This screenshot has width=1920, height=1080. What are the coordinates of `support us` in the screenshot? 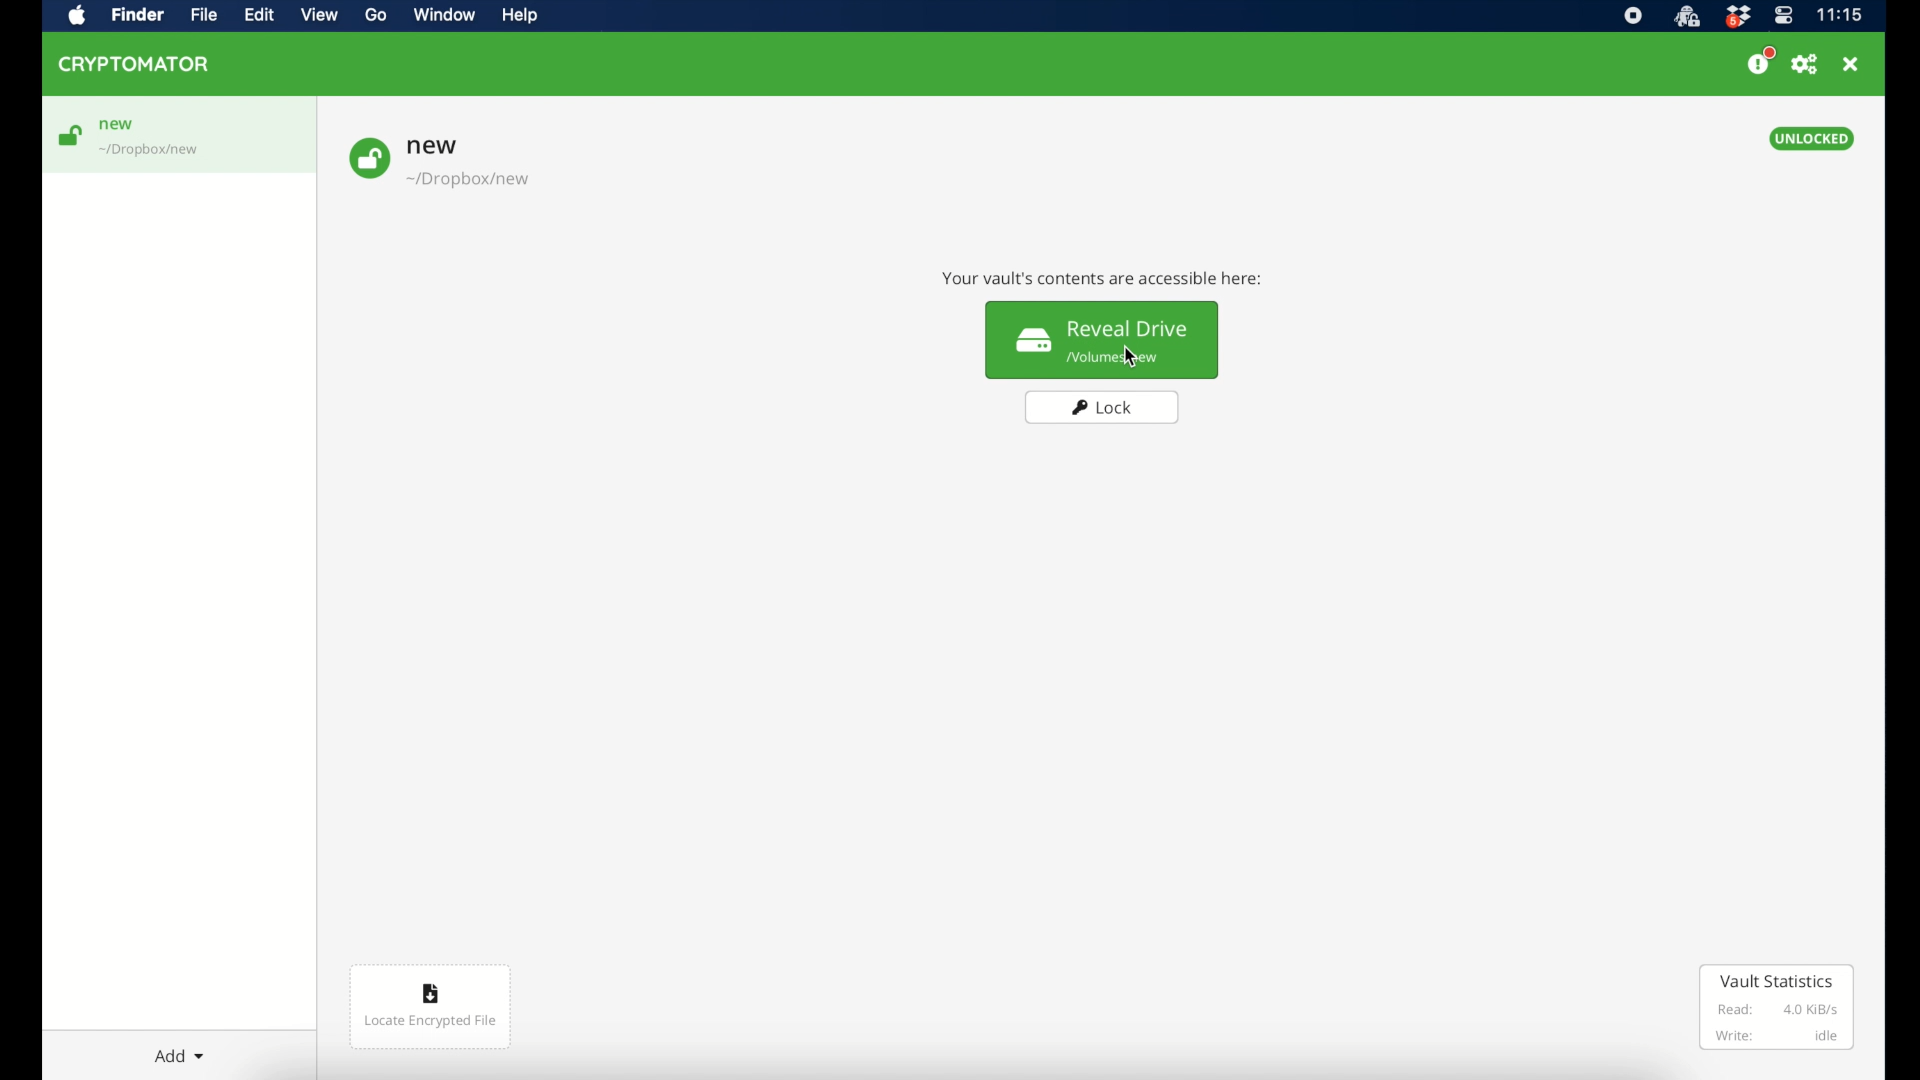 It's located at (1760, 61).